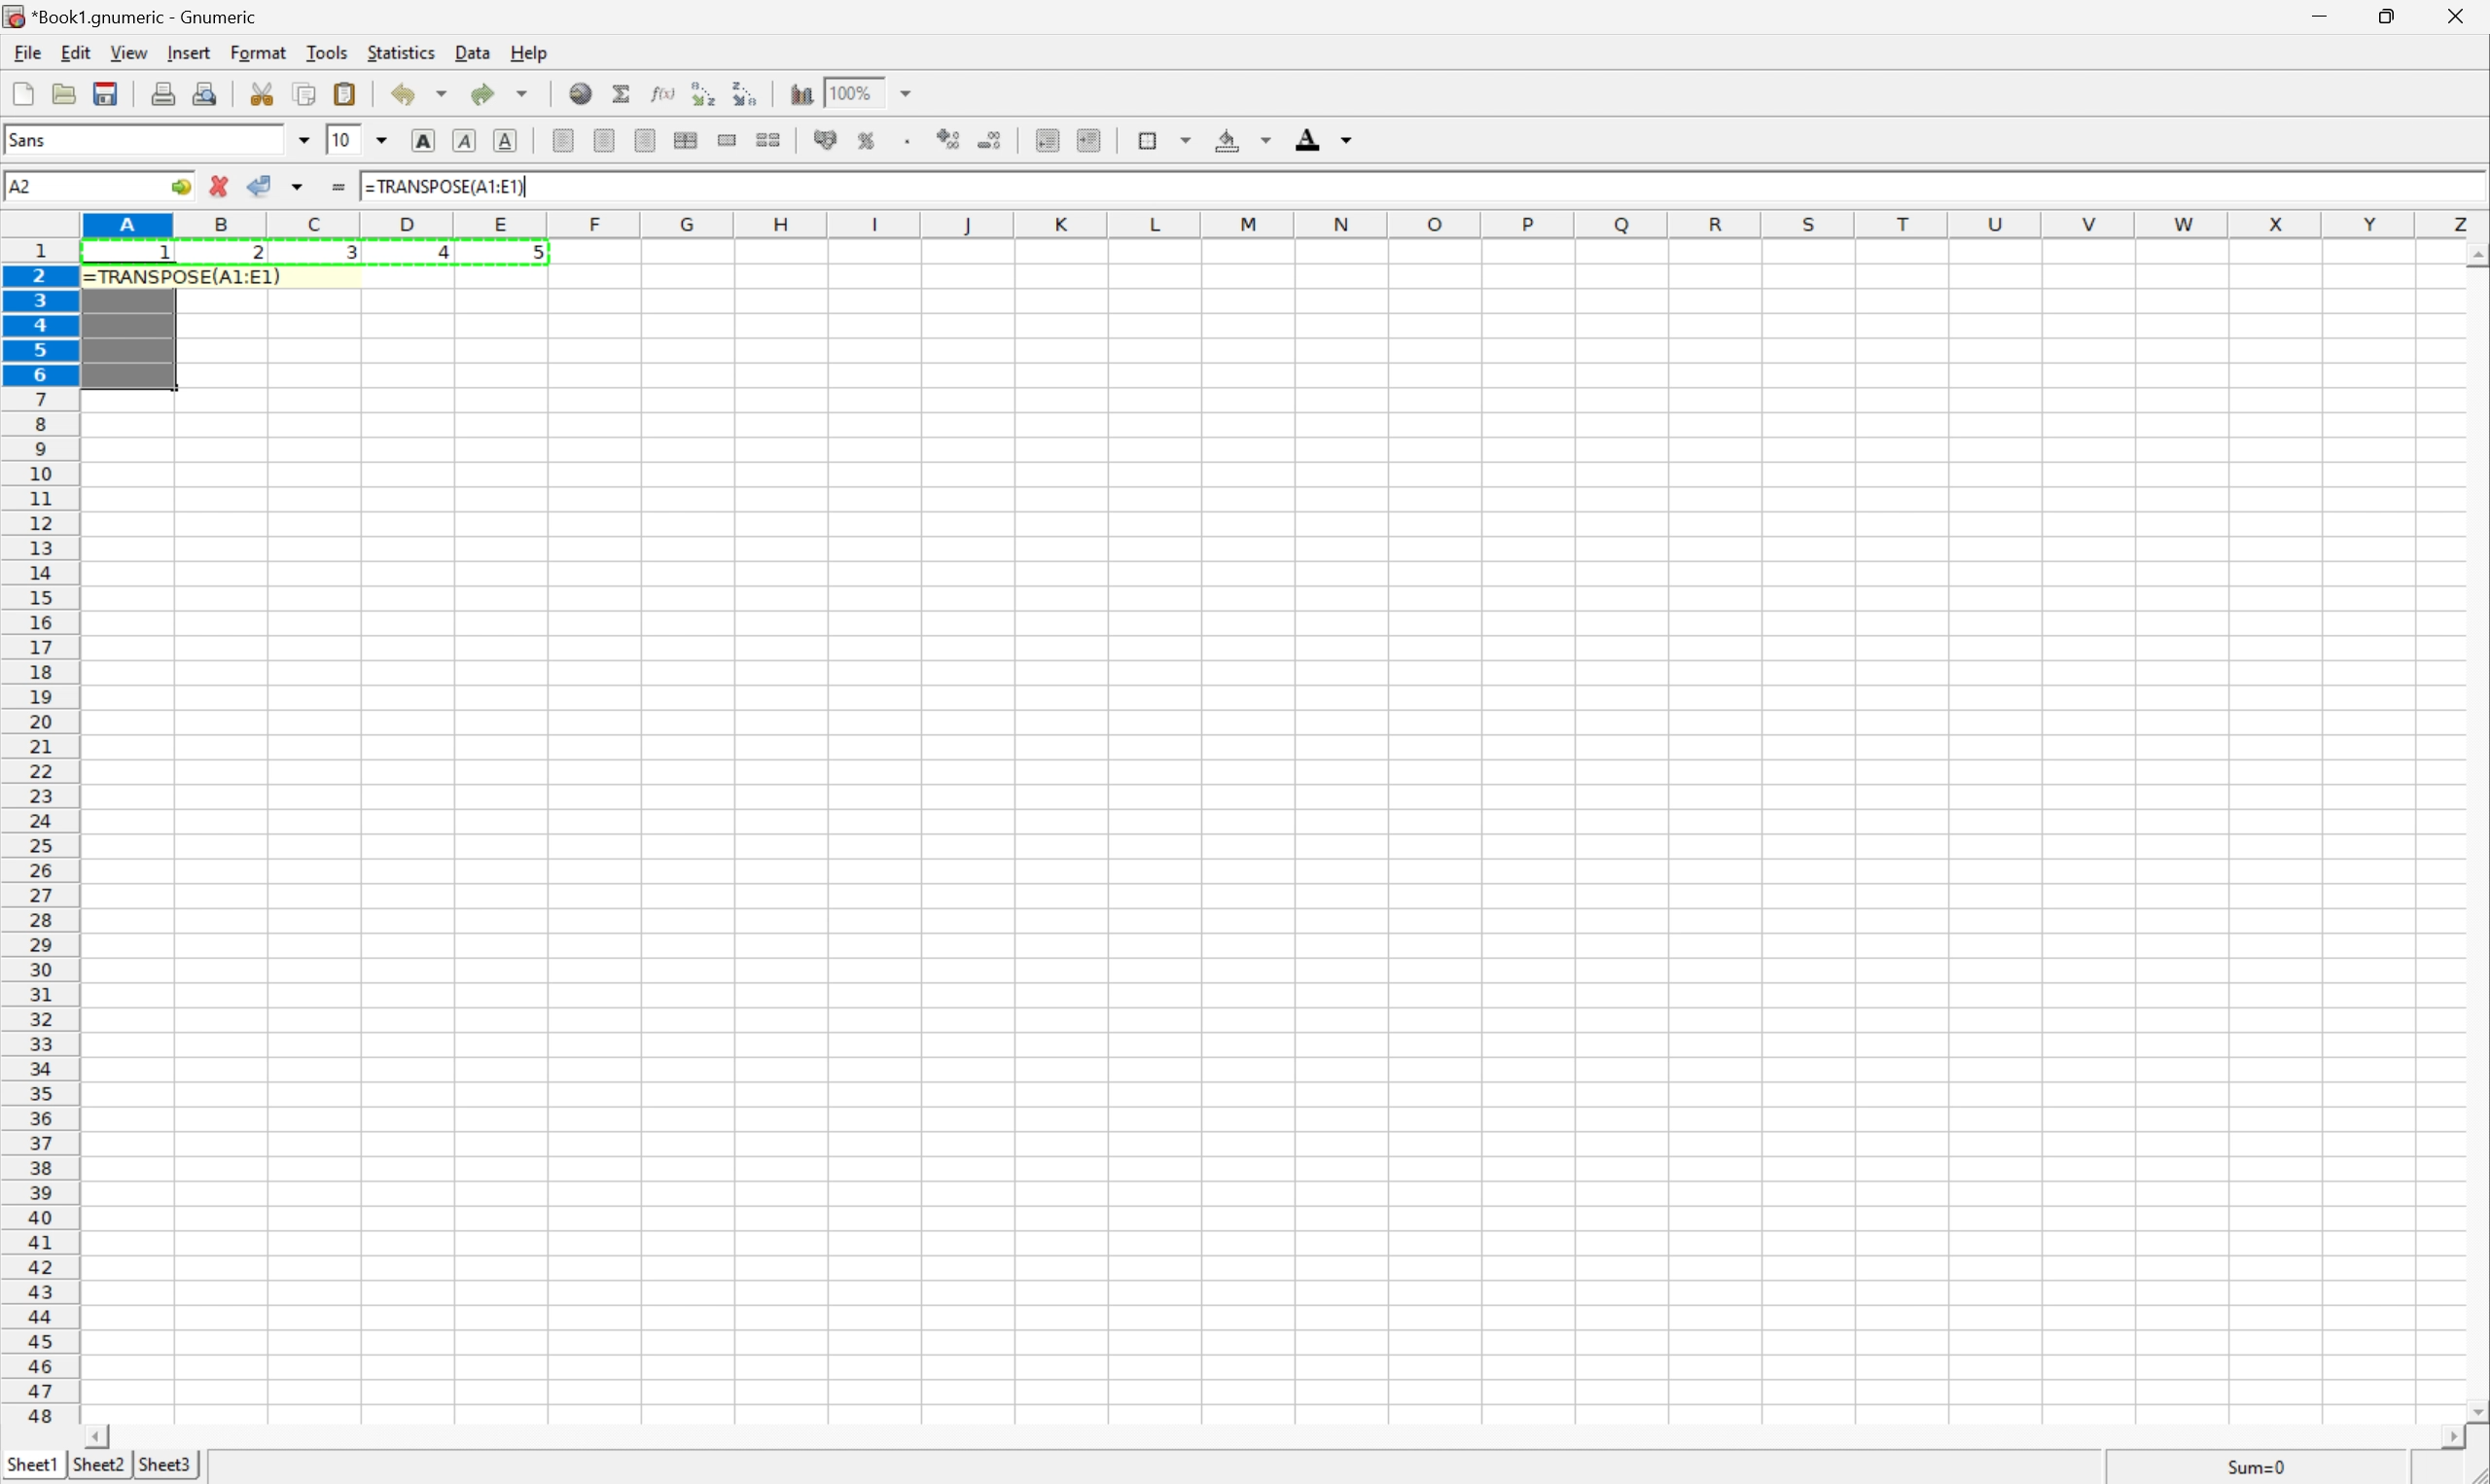  I want to click on center horizontally, so click(687, 140).